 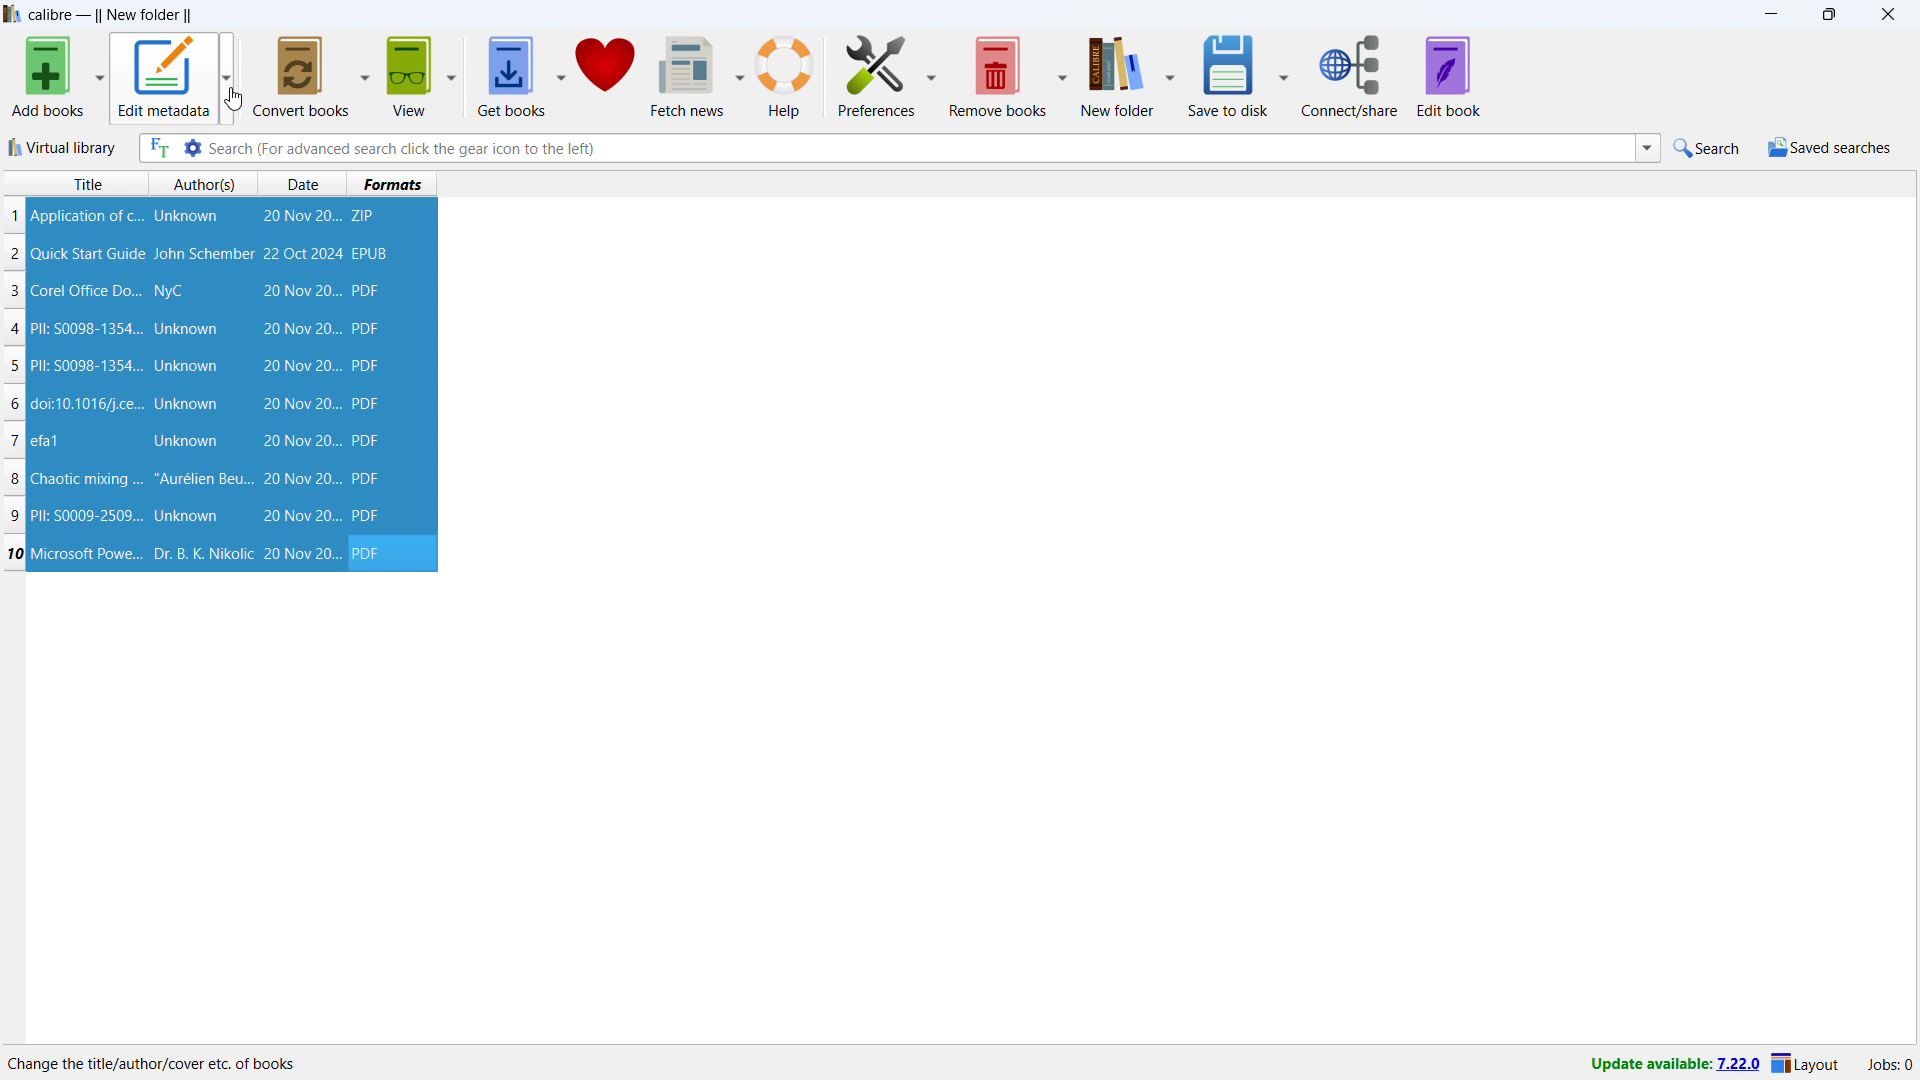 I want to click on PDF, so click(x=368, y=292).